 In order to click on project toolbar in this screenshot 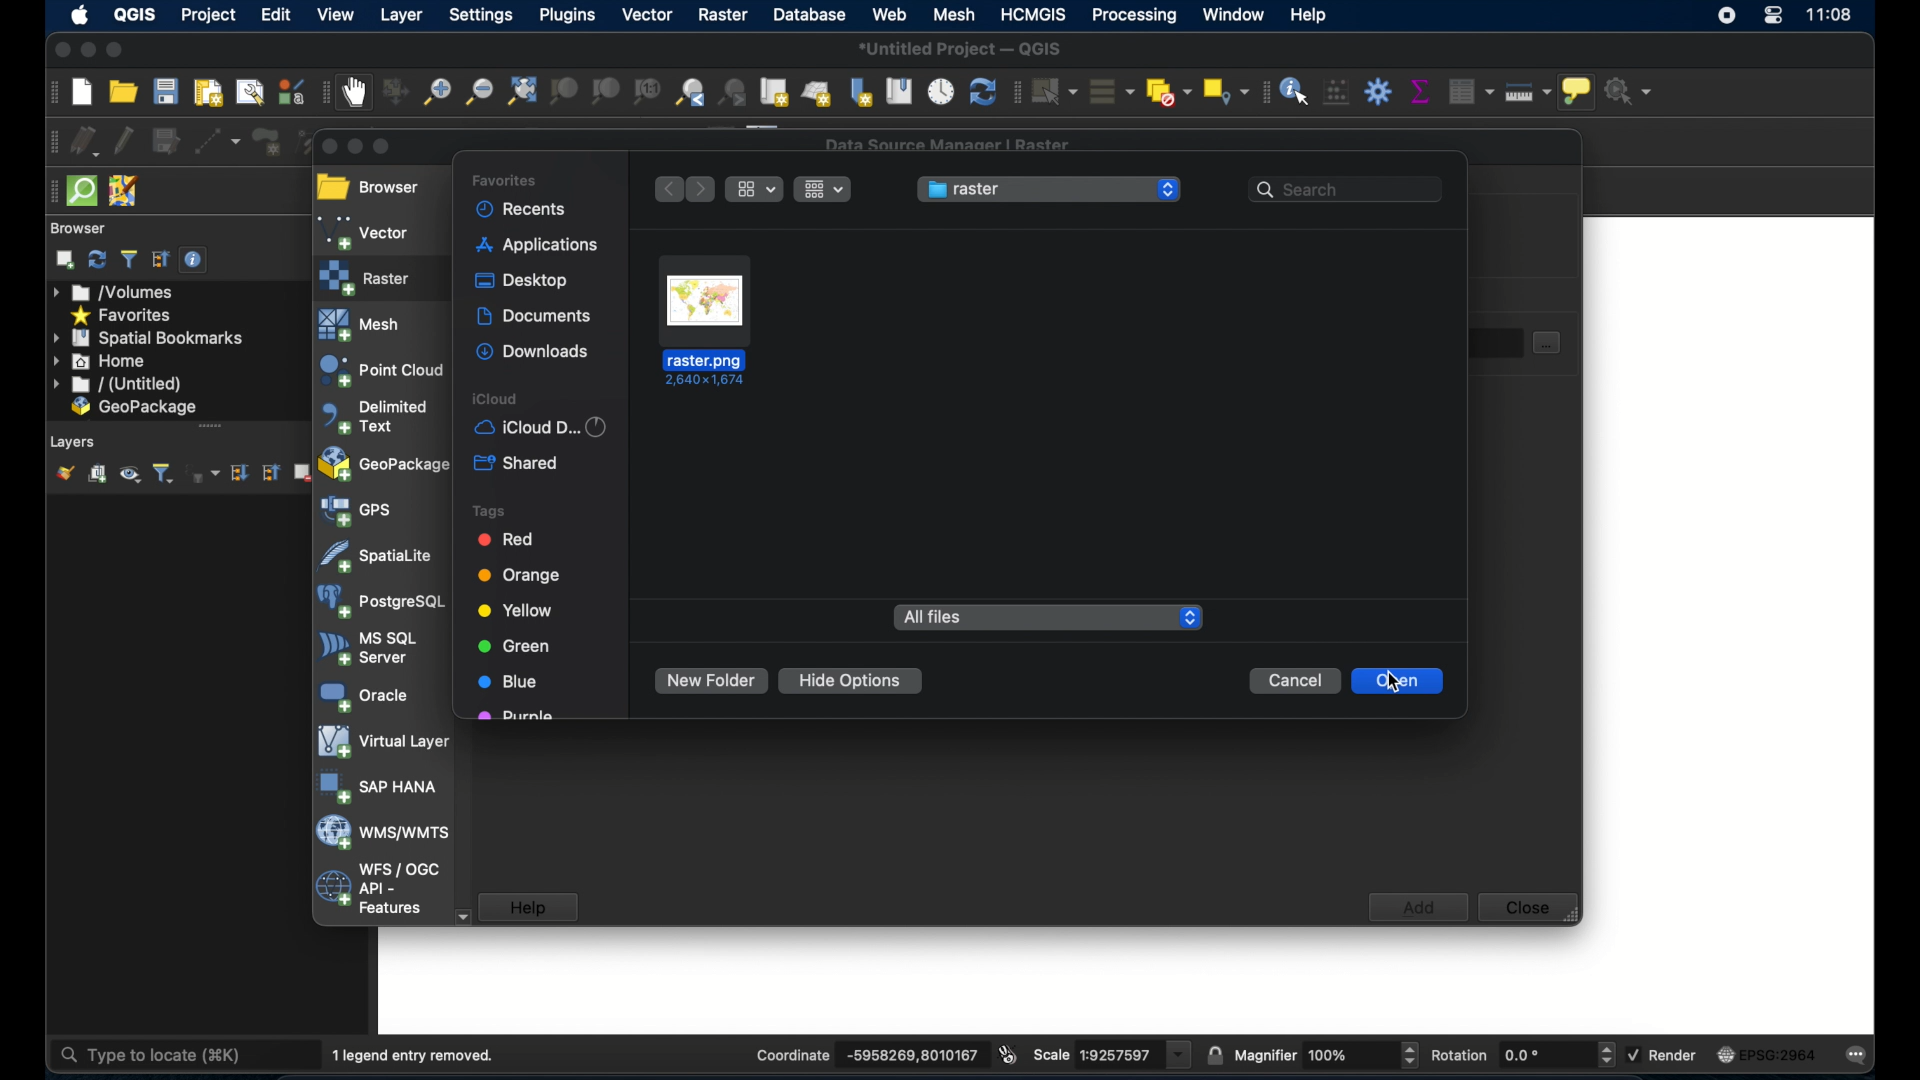, I will do `click(49, 92)`.